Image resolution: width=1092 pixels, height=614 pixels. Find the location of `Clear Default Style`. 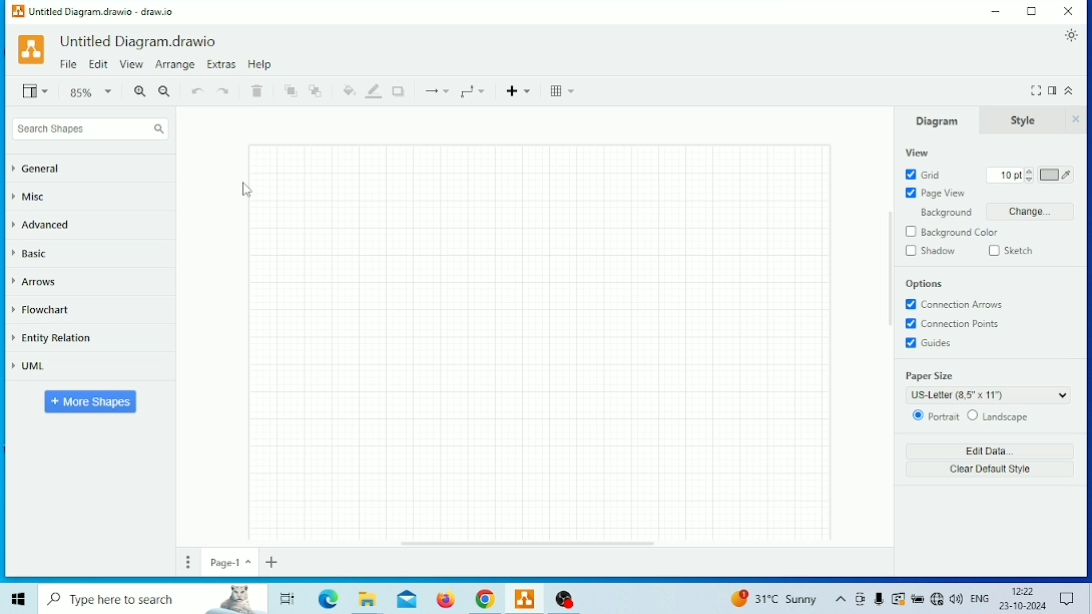

Clear Default Style is located at coordinates (989, 470).